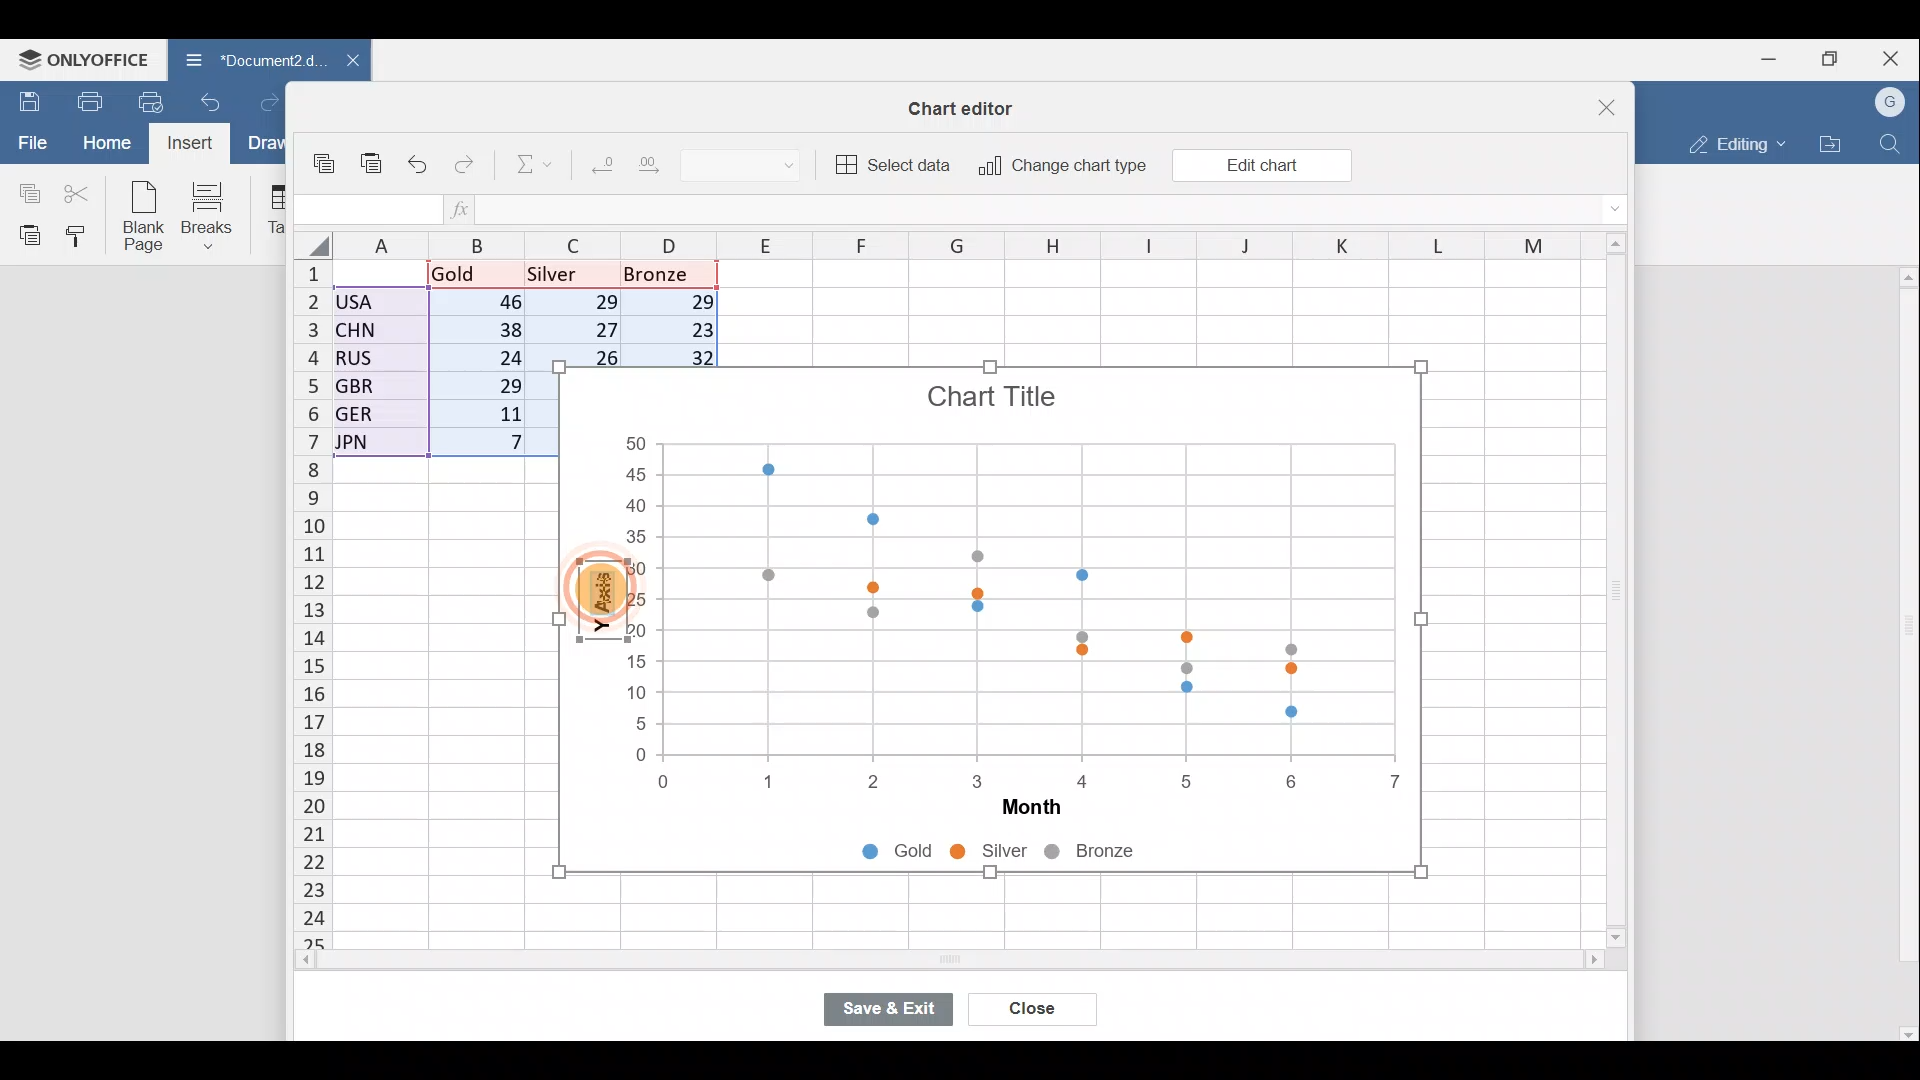  I want to click on Draw, so click(264, 144).